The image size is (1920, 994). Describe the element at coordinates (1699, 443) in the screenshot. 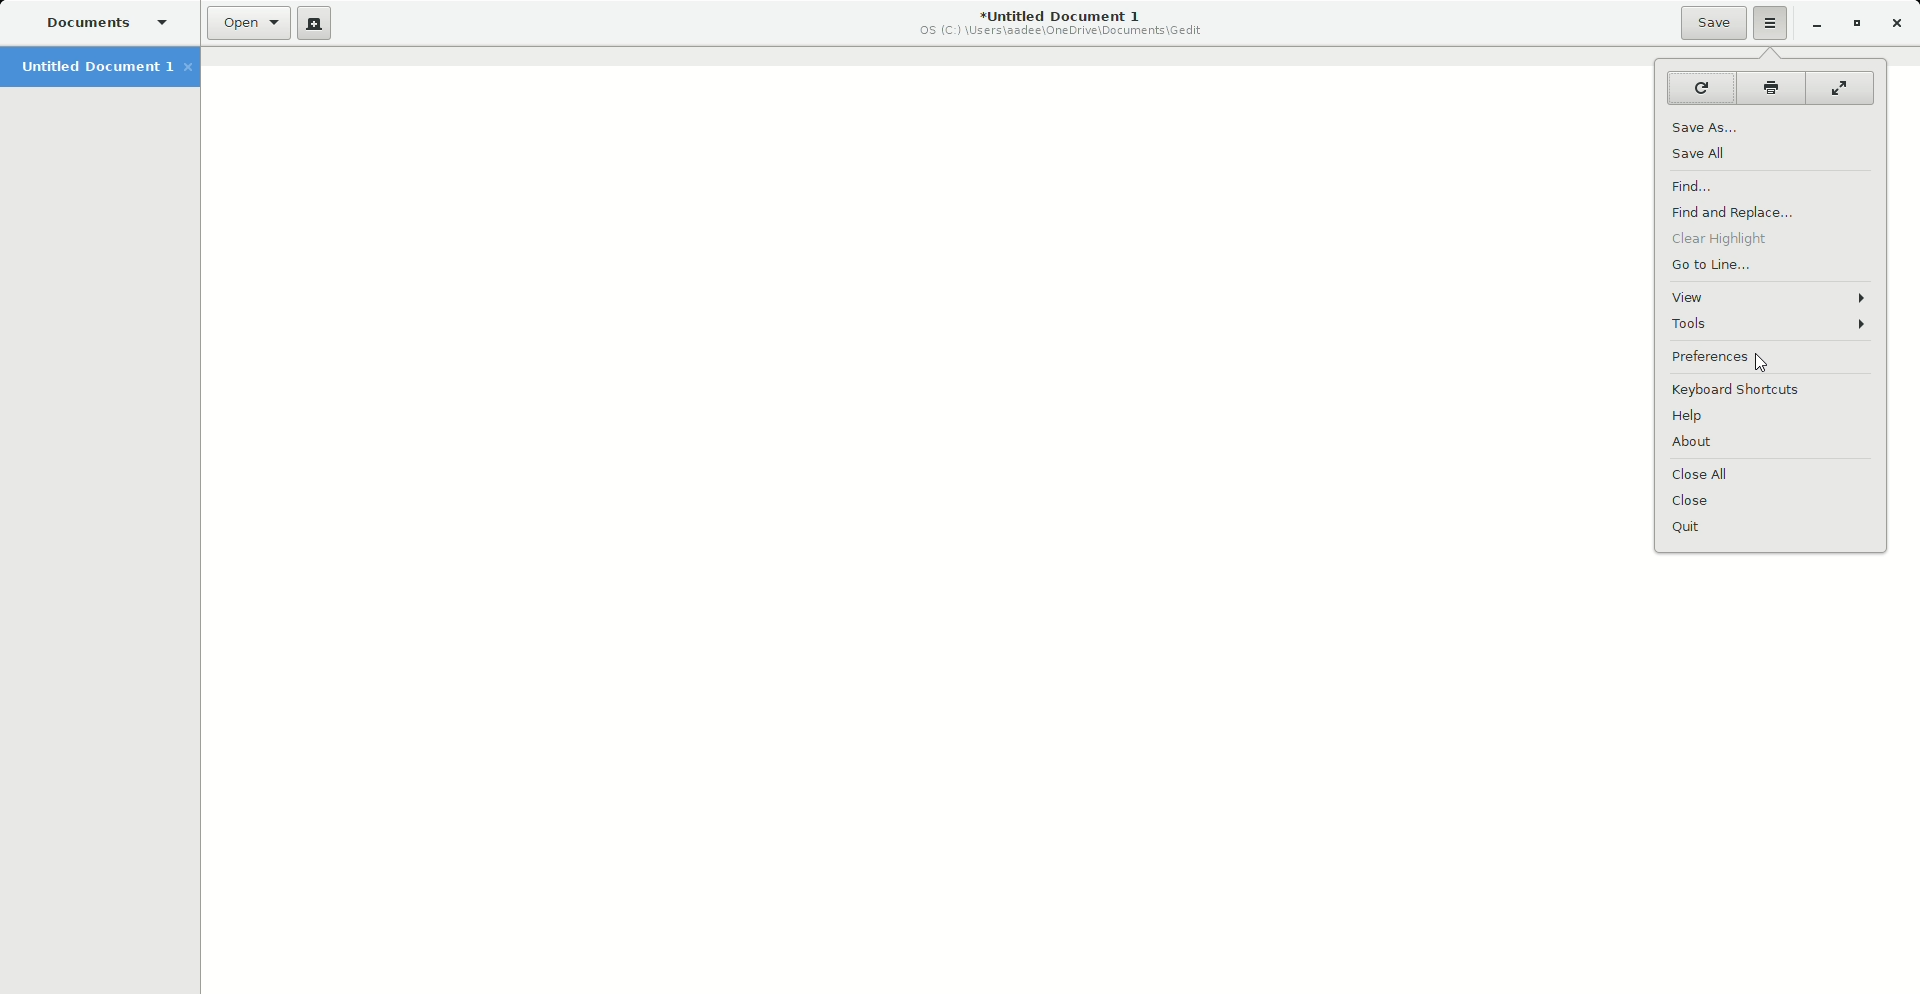

I see `About` at that location.